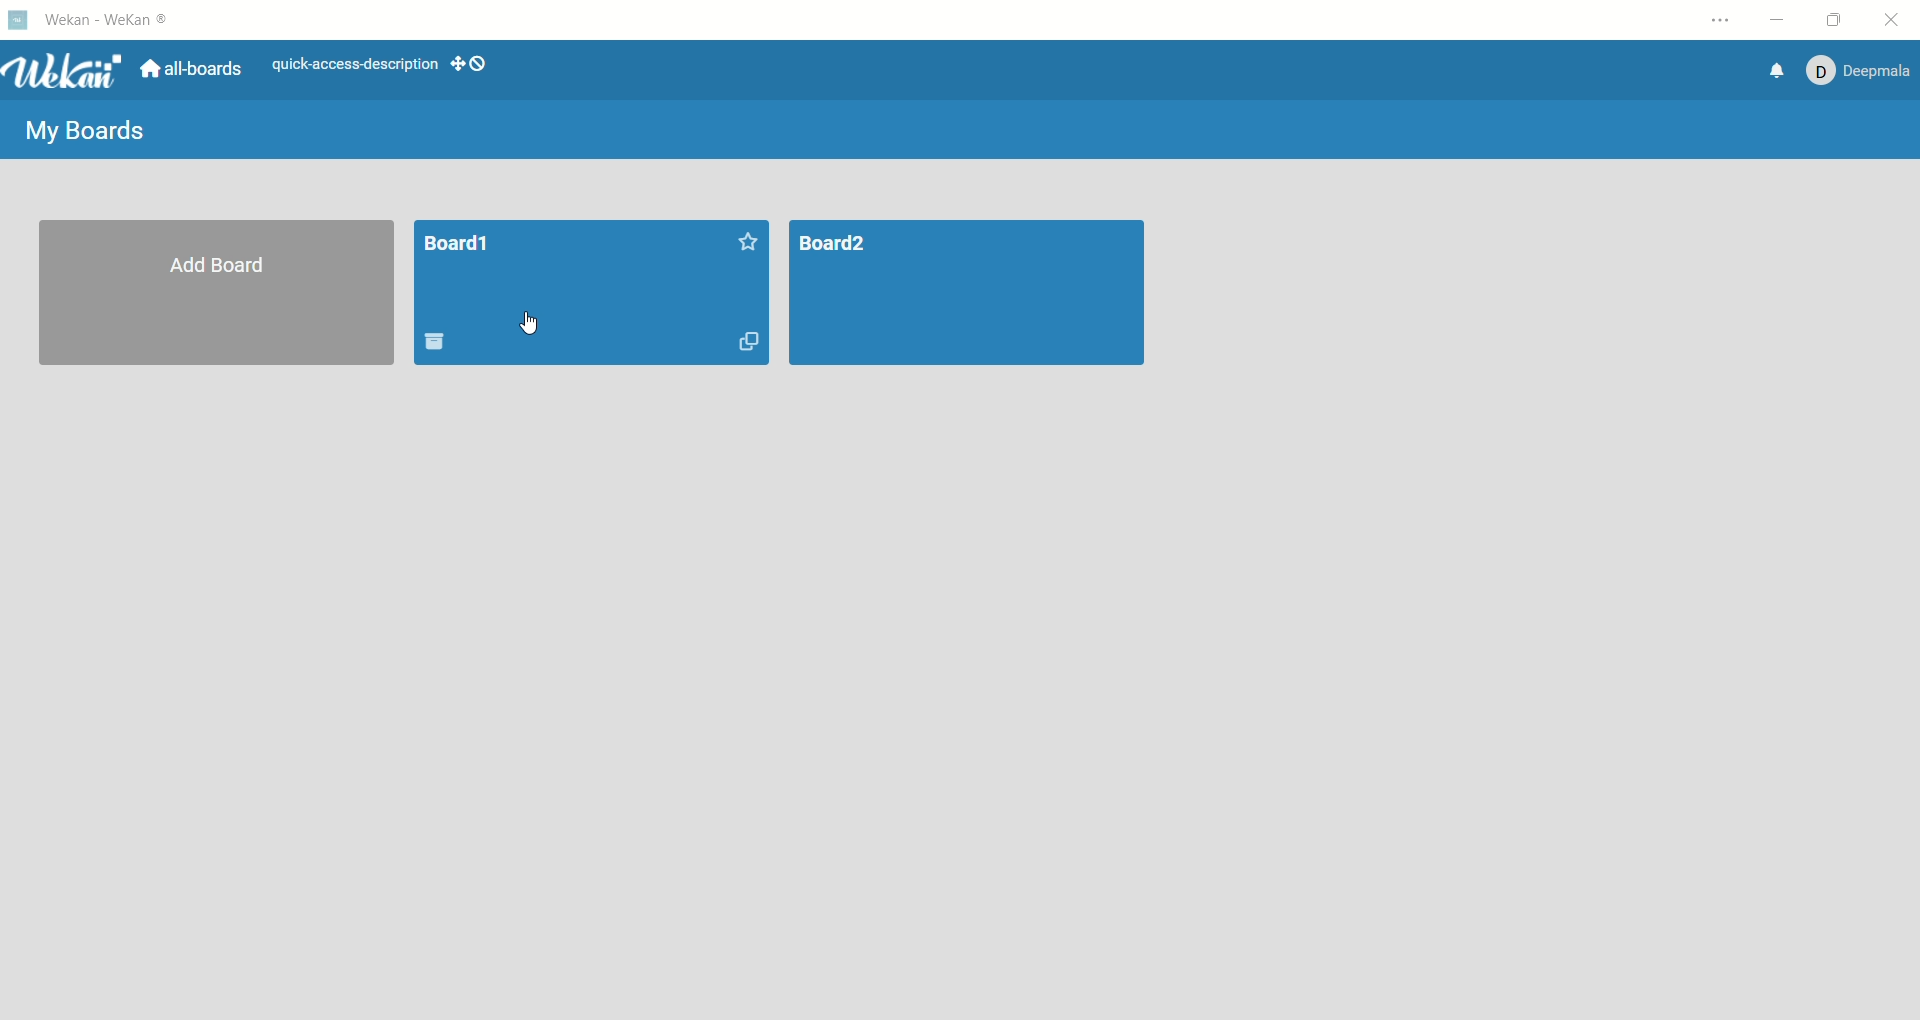  What do you see at coordinates (1831, 20) in the screenshot?
I see `maximize` at bounding box center [1831, 20].